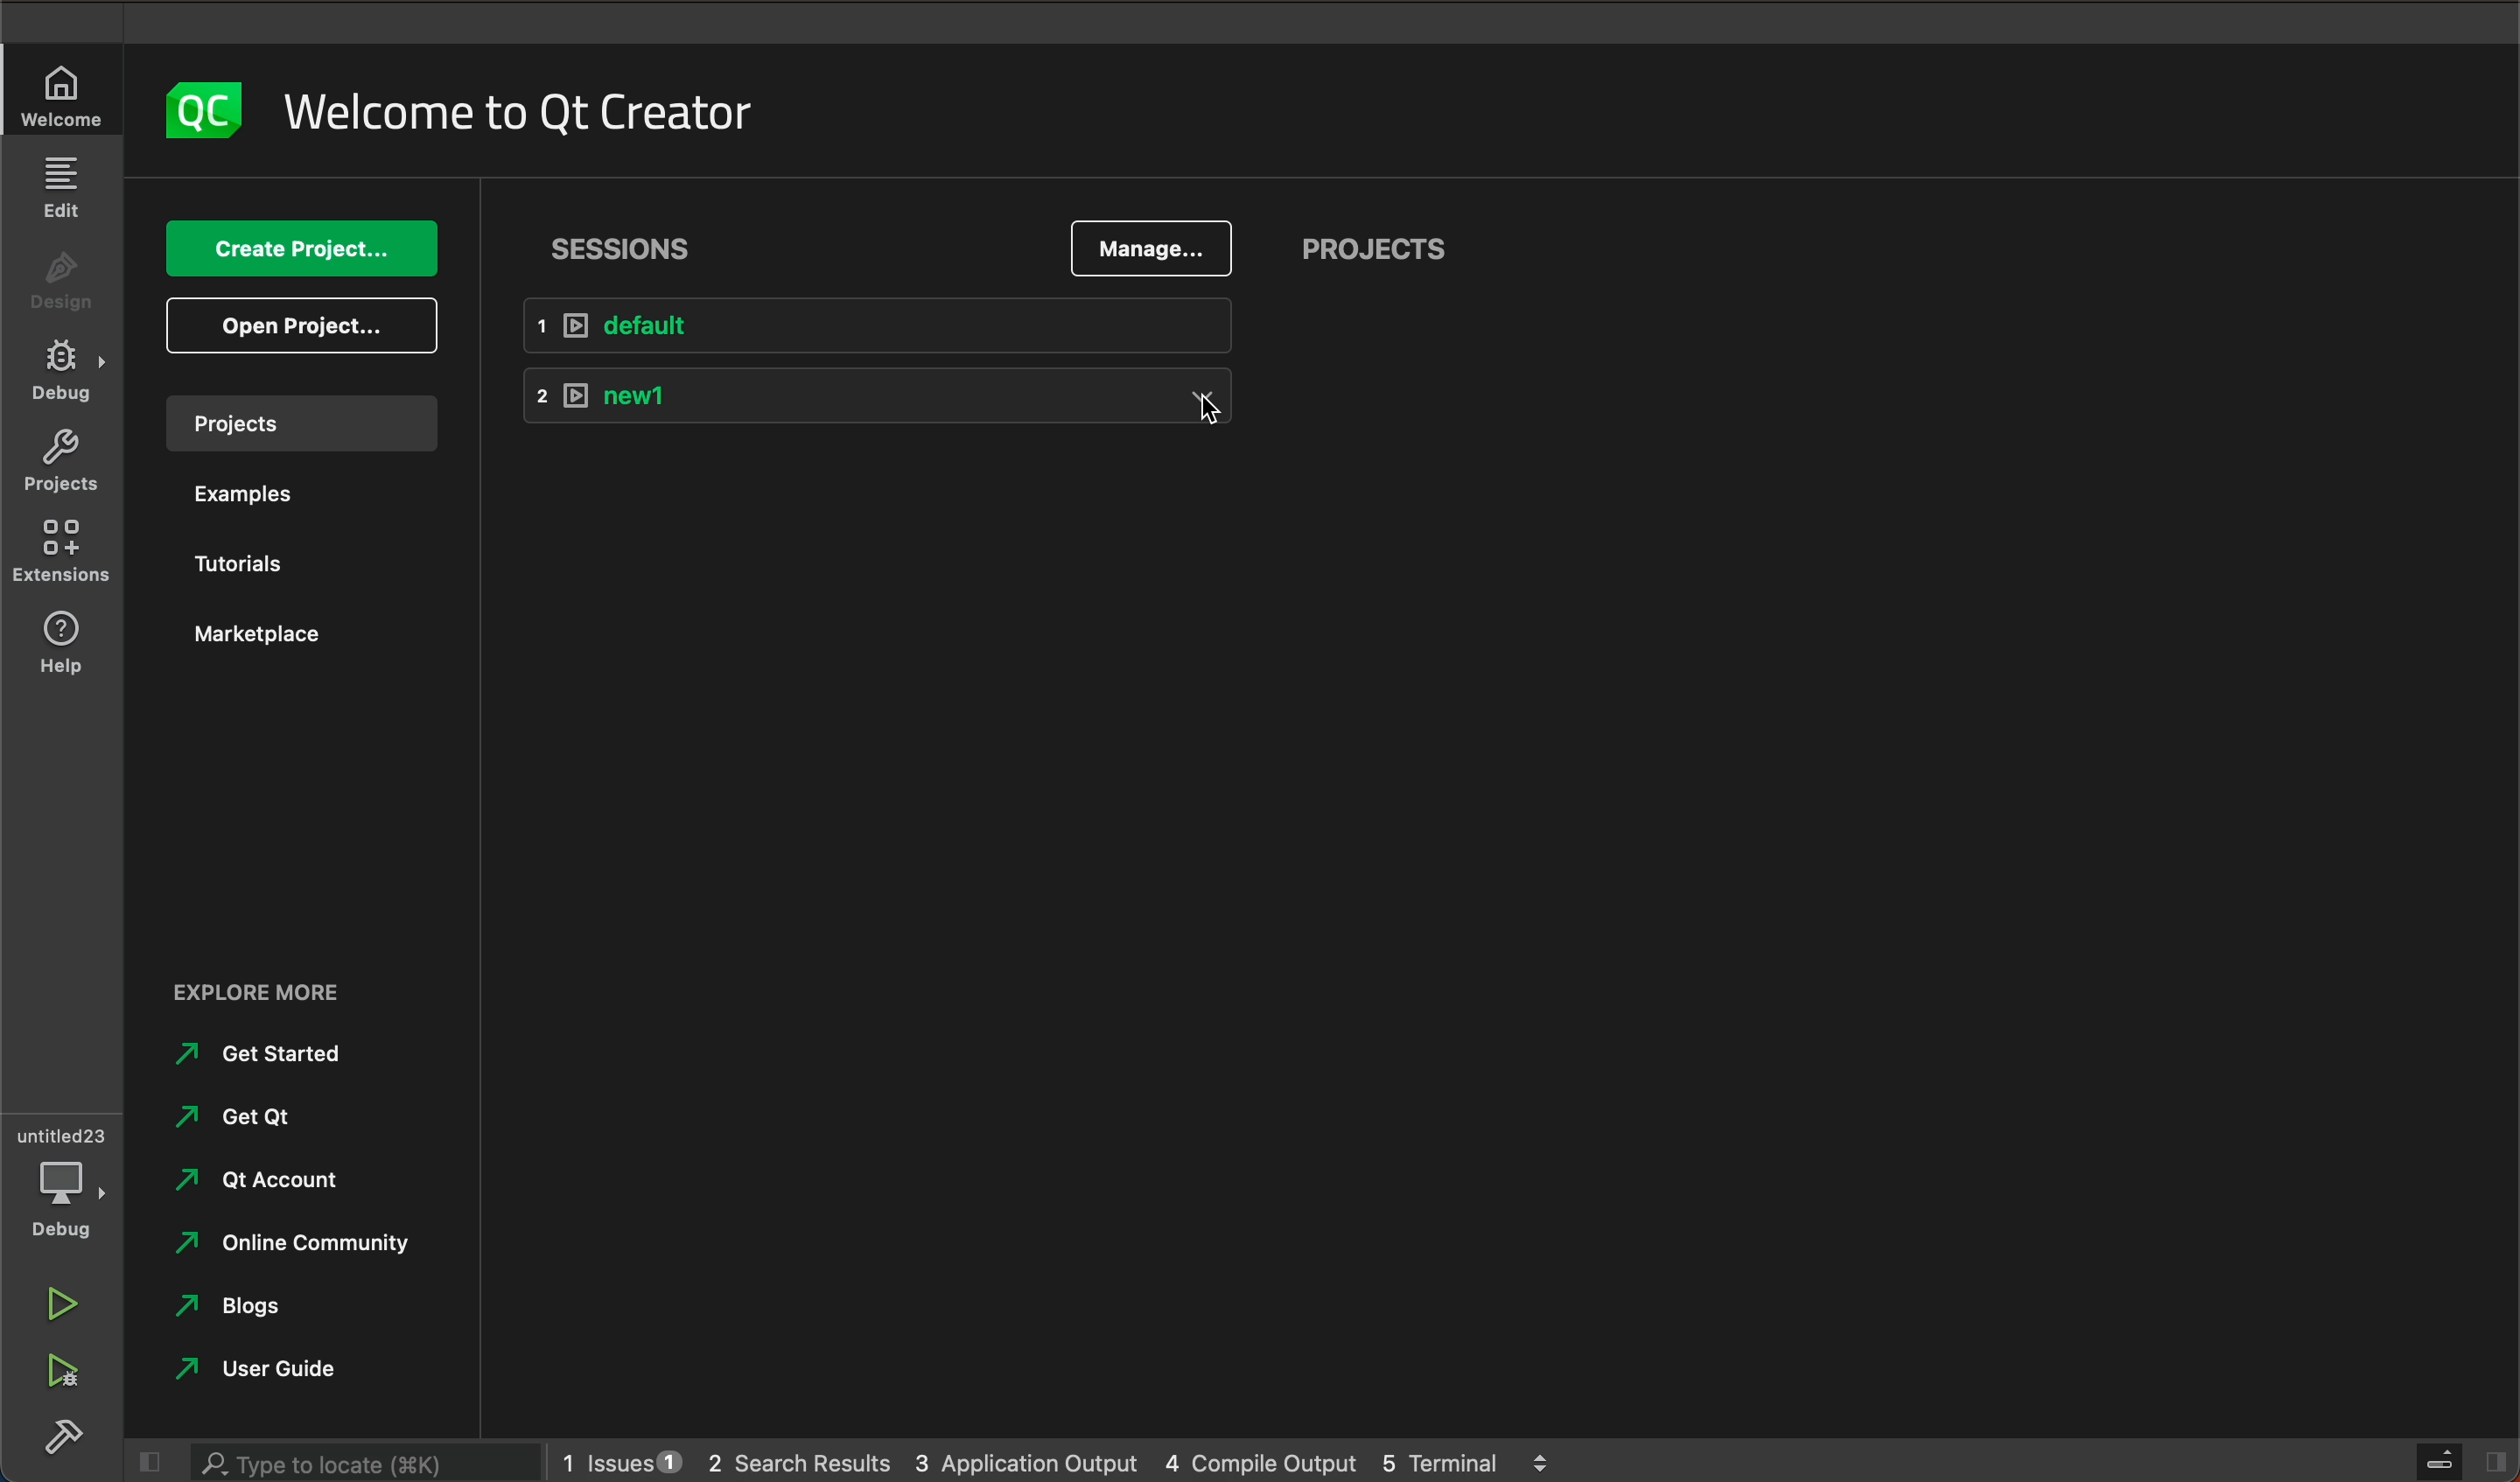 This screenshot has height=1482, width=2520. I want to click on DEFAULT, so click(894, 327).